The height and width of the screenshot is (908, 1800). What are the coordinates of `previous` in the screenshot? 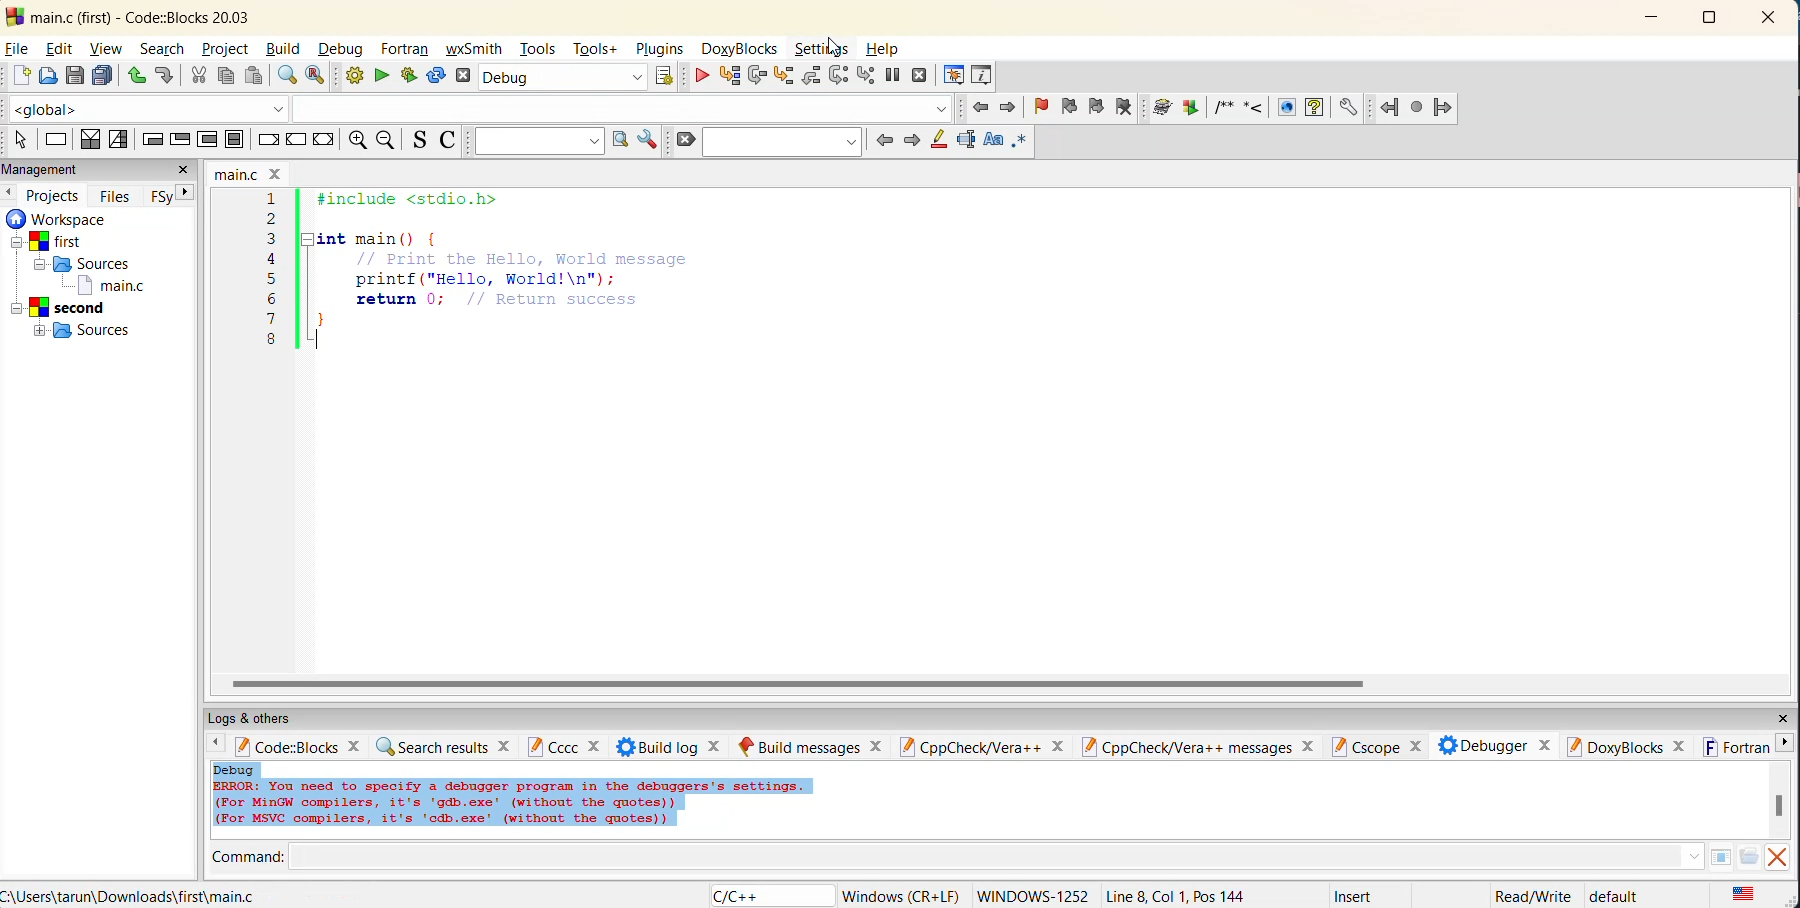 It's located at (216, 746).